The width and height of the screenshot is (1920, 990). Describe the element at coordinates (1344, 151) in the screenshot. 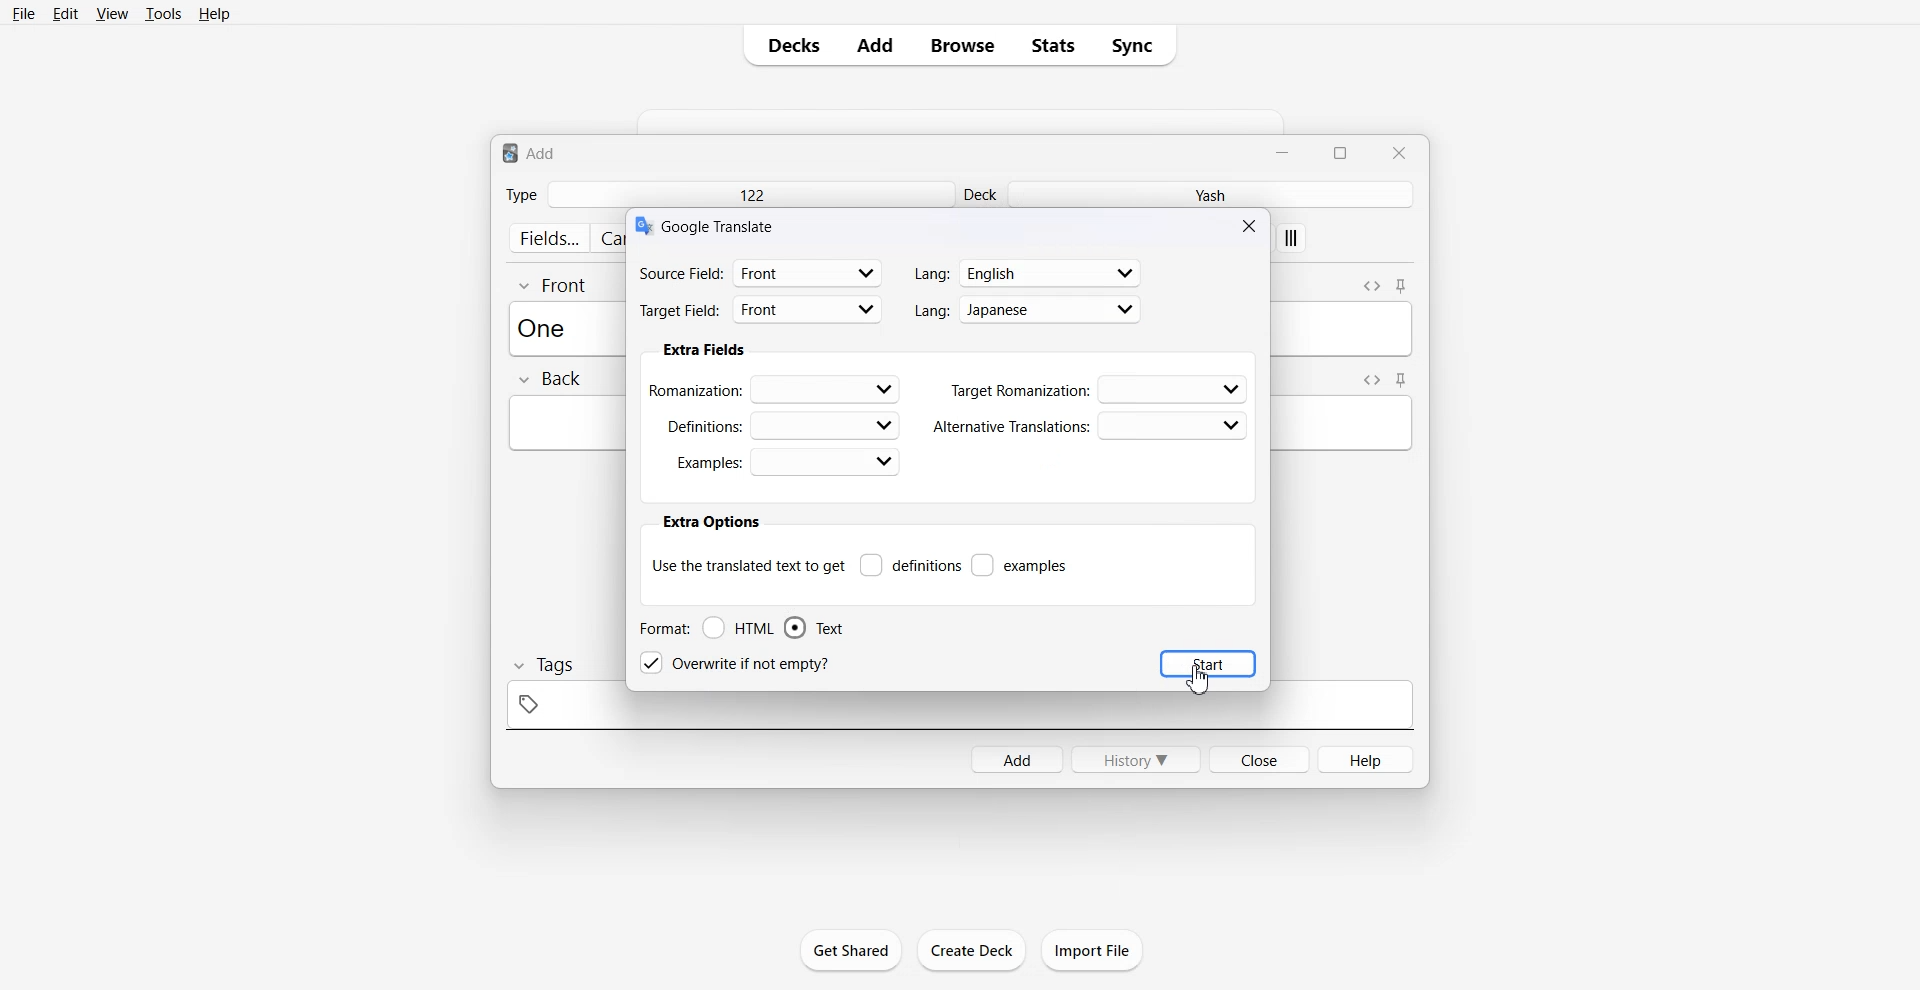

I see `Maximize` at that location.